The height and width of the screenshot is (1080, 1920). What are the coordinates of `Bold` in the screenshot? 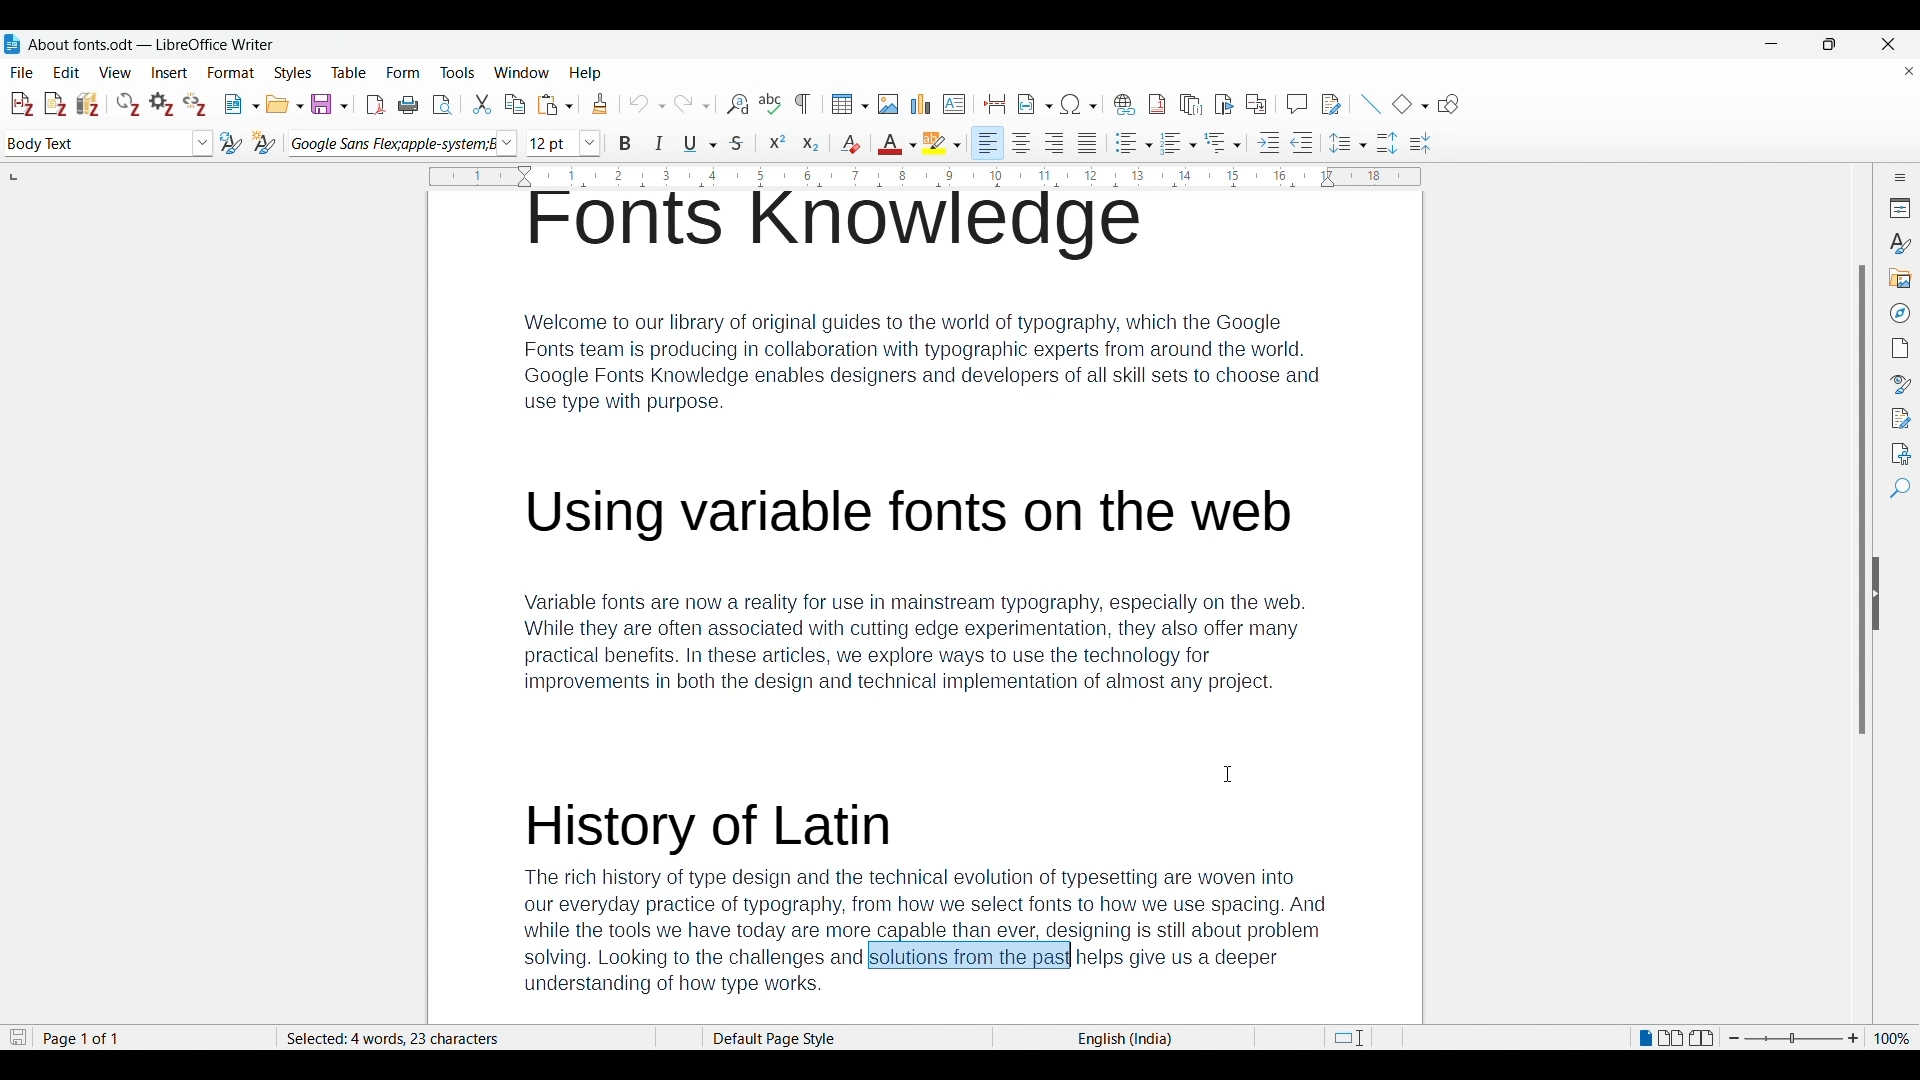 It's located at (626, 143).